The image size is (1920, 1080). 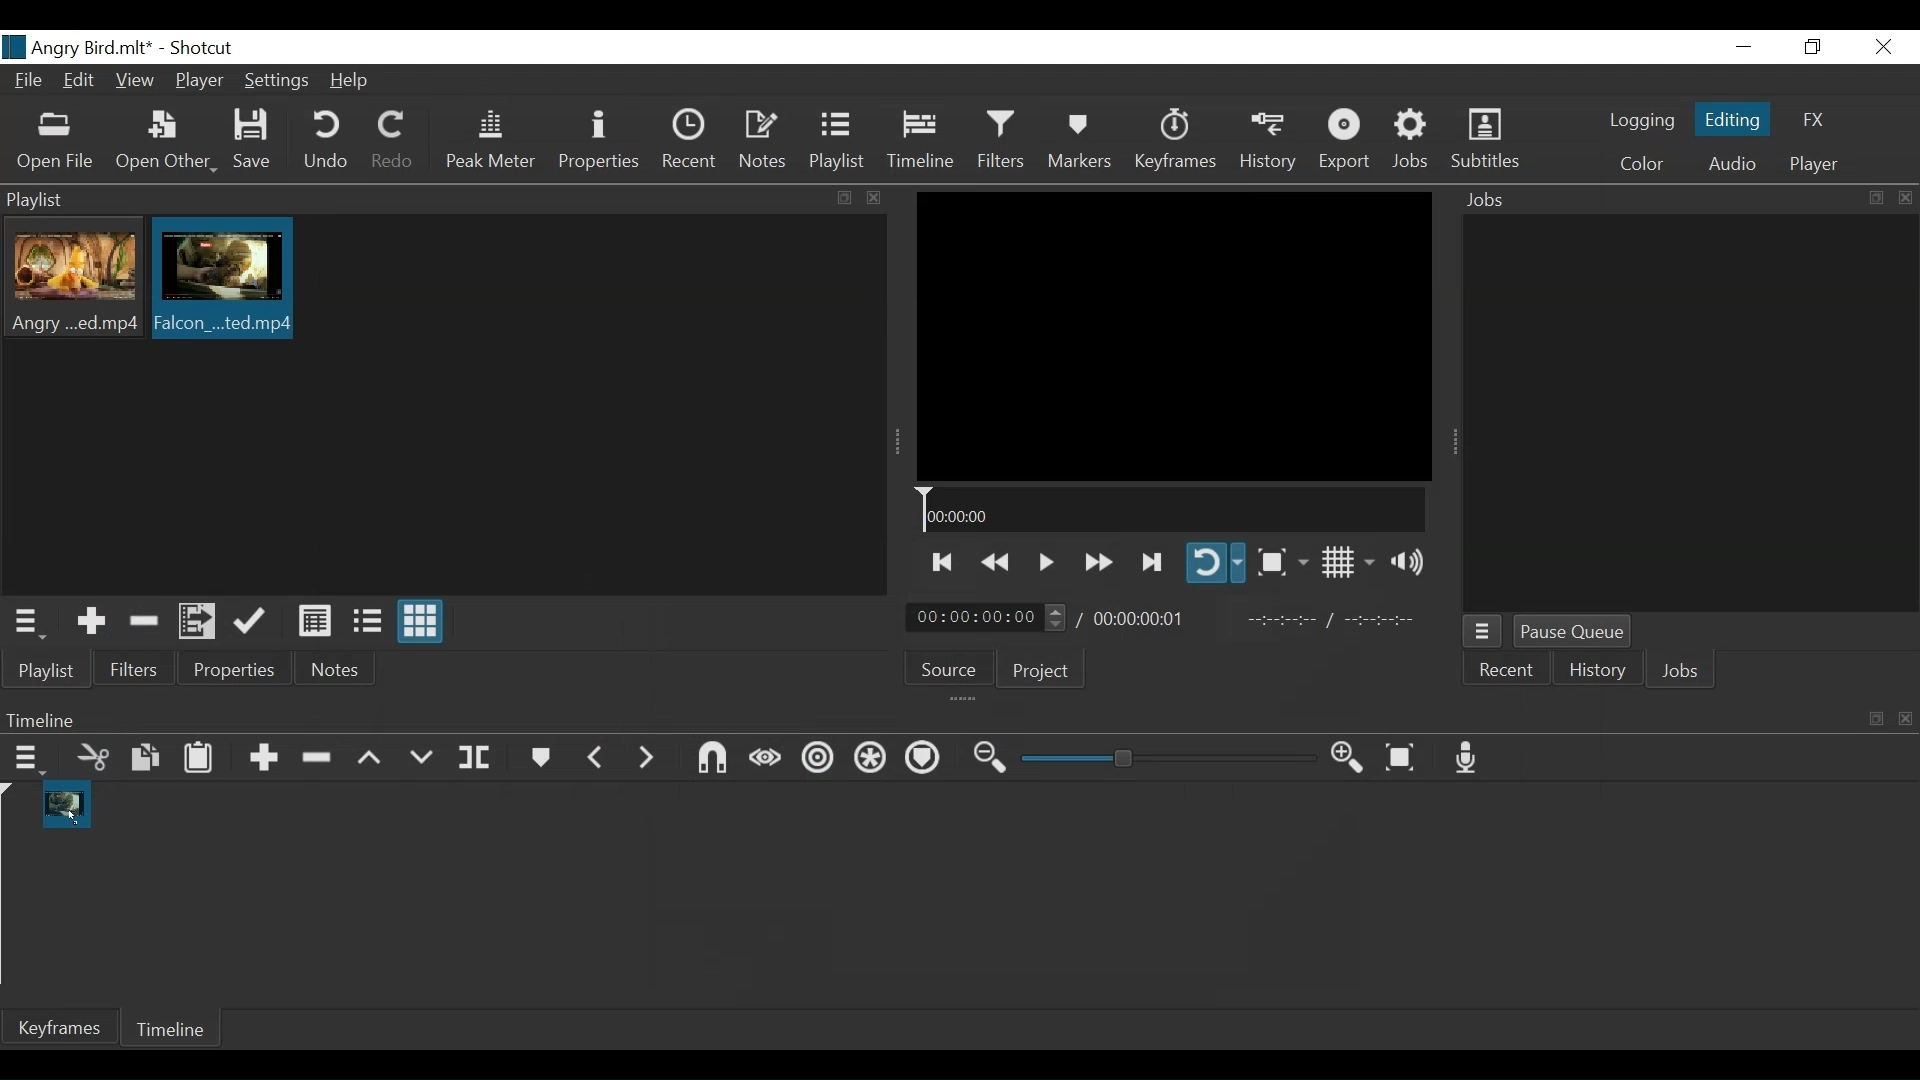 What do you see at coordinates (262, 761) in the screenshot?
I see `Append` at bounding box center [262, 761].